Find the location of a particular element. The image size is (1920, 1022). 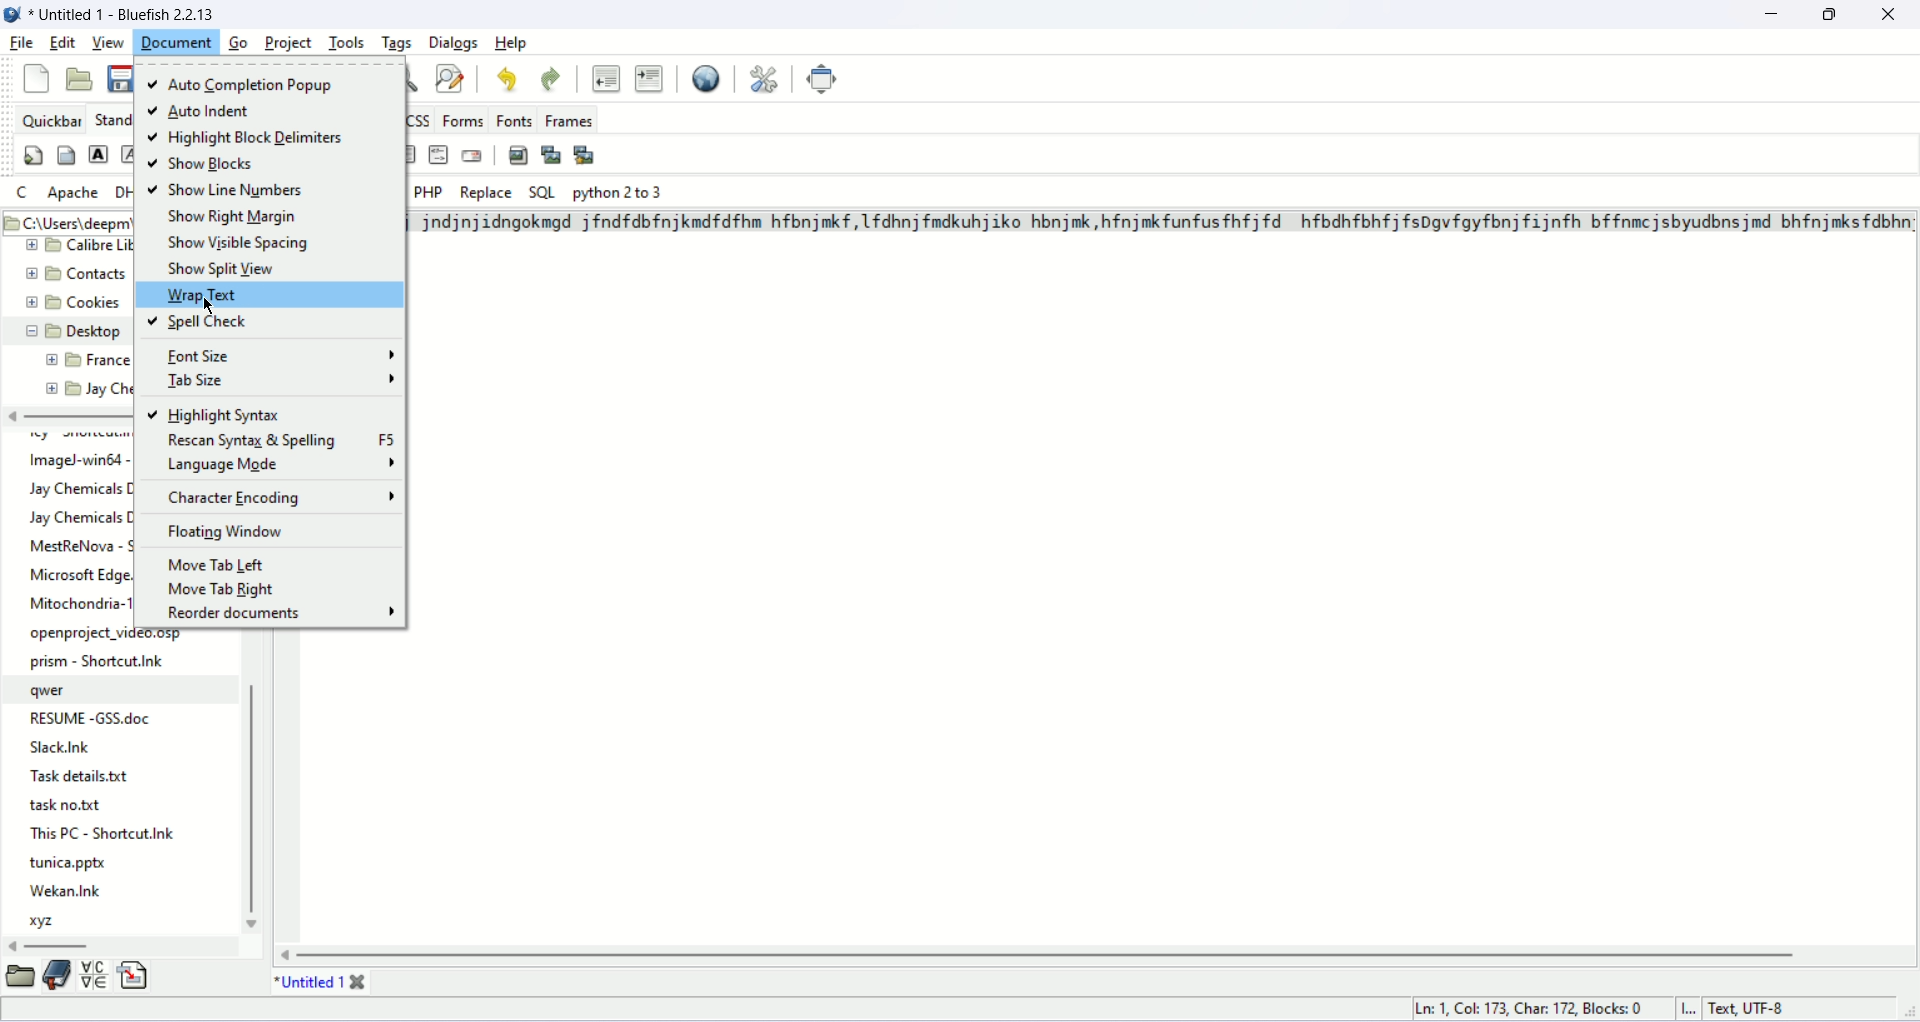

text, UTF-8 is located at coordinates (1760, 1010).